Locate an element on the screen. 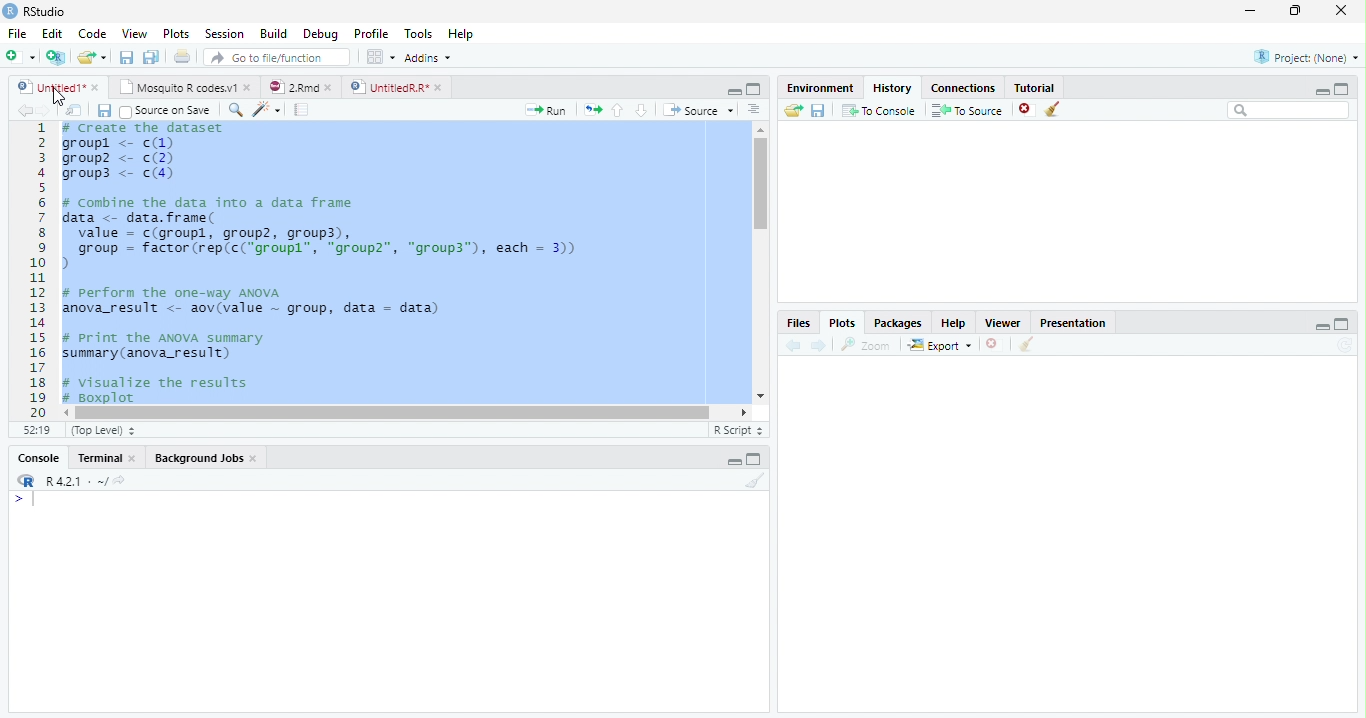  back is located at coordinates (791, 346).